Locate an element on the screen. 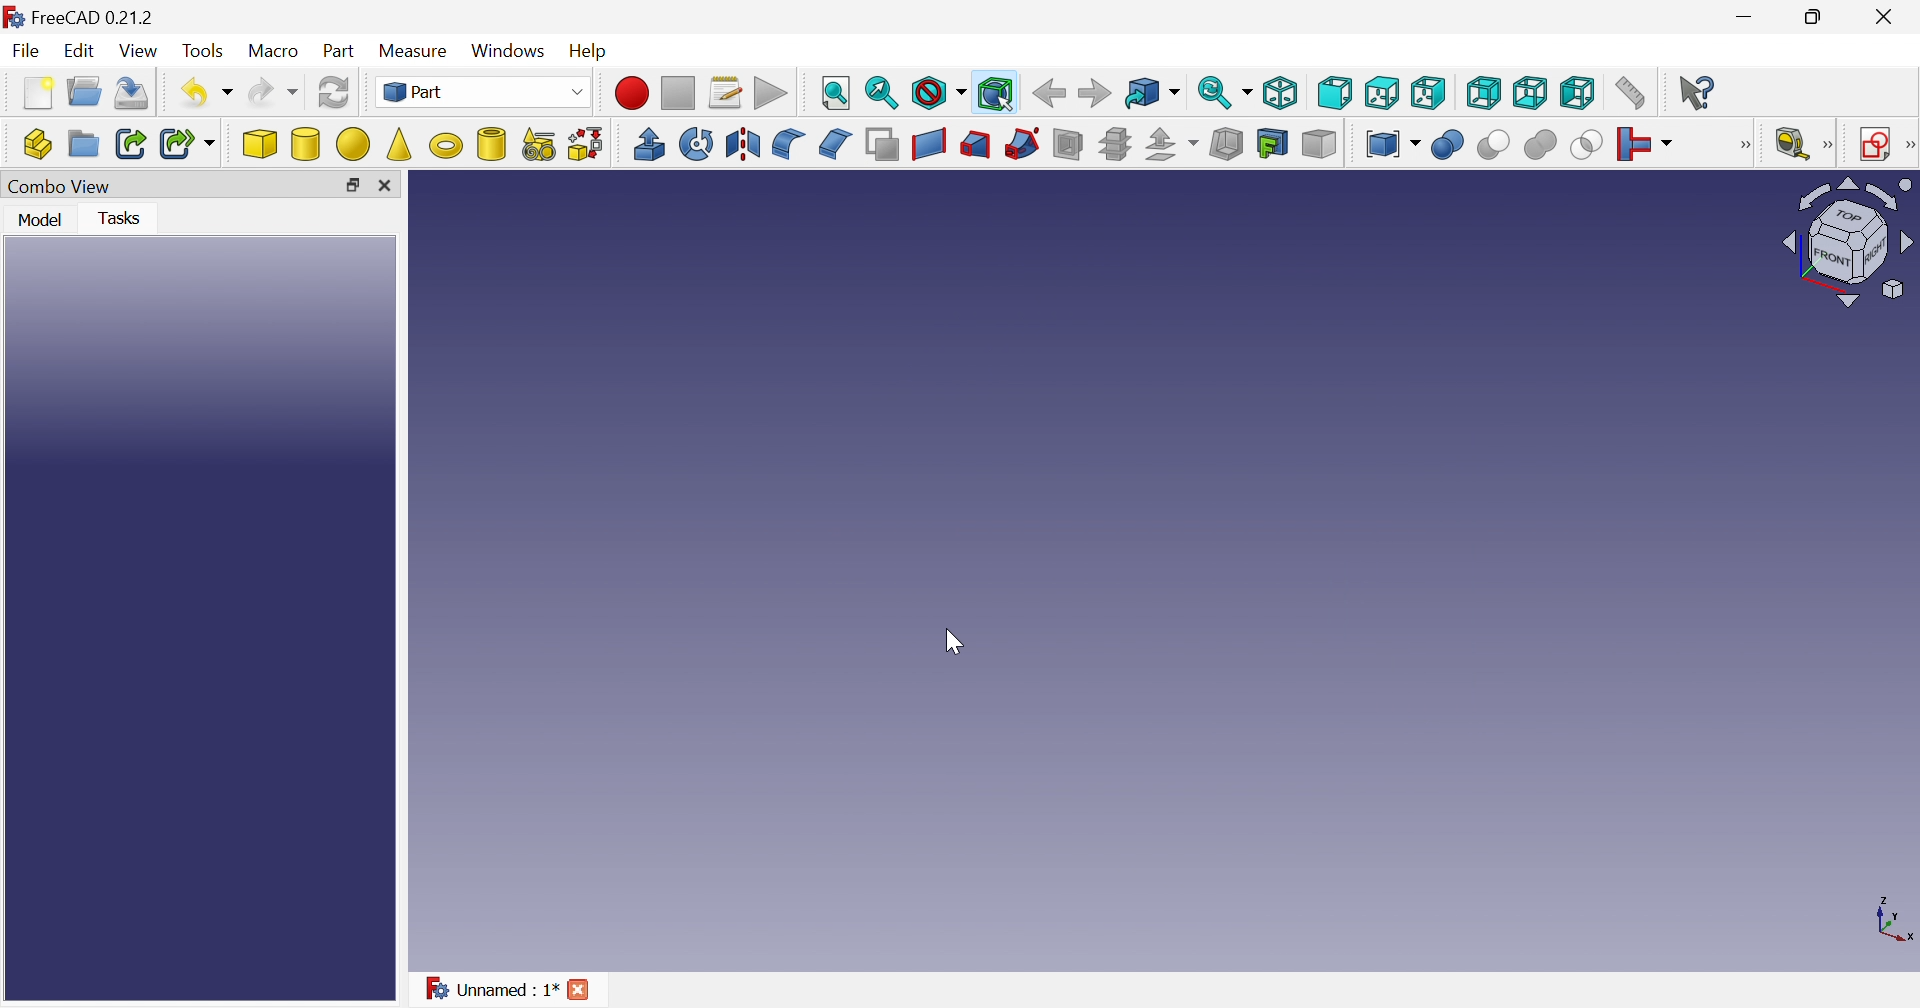  Tools is located at coordinates (203, 53).